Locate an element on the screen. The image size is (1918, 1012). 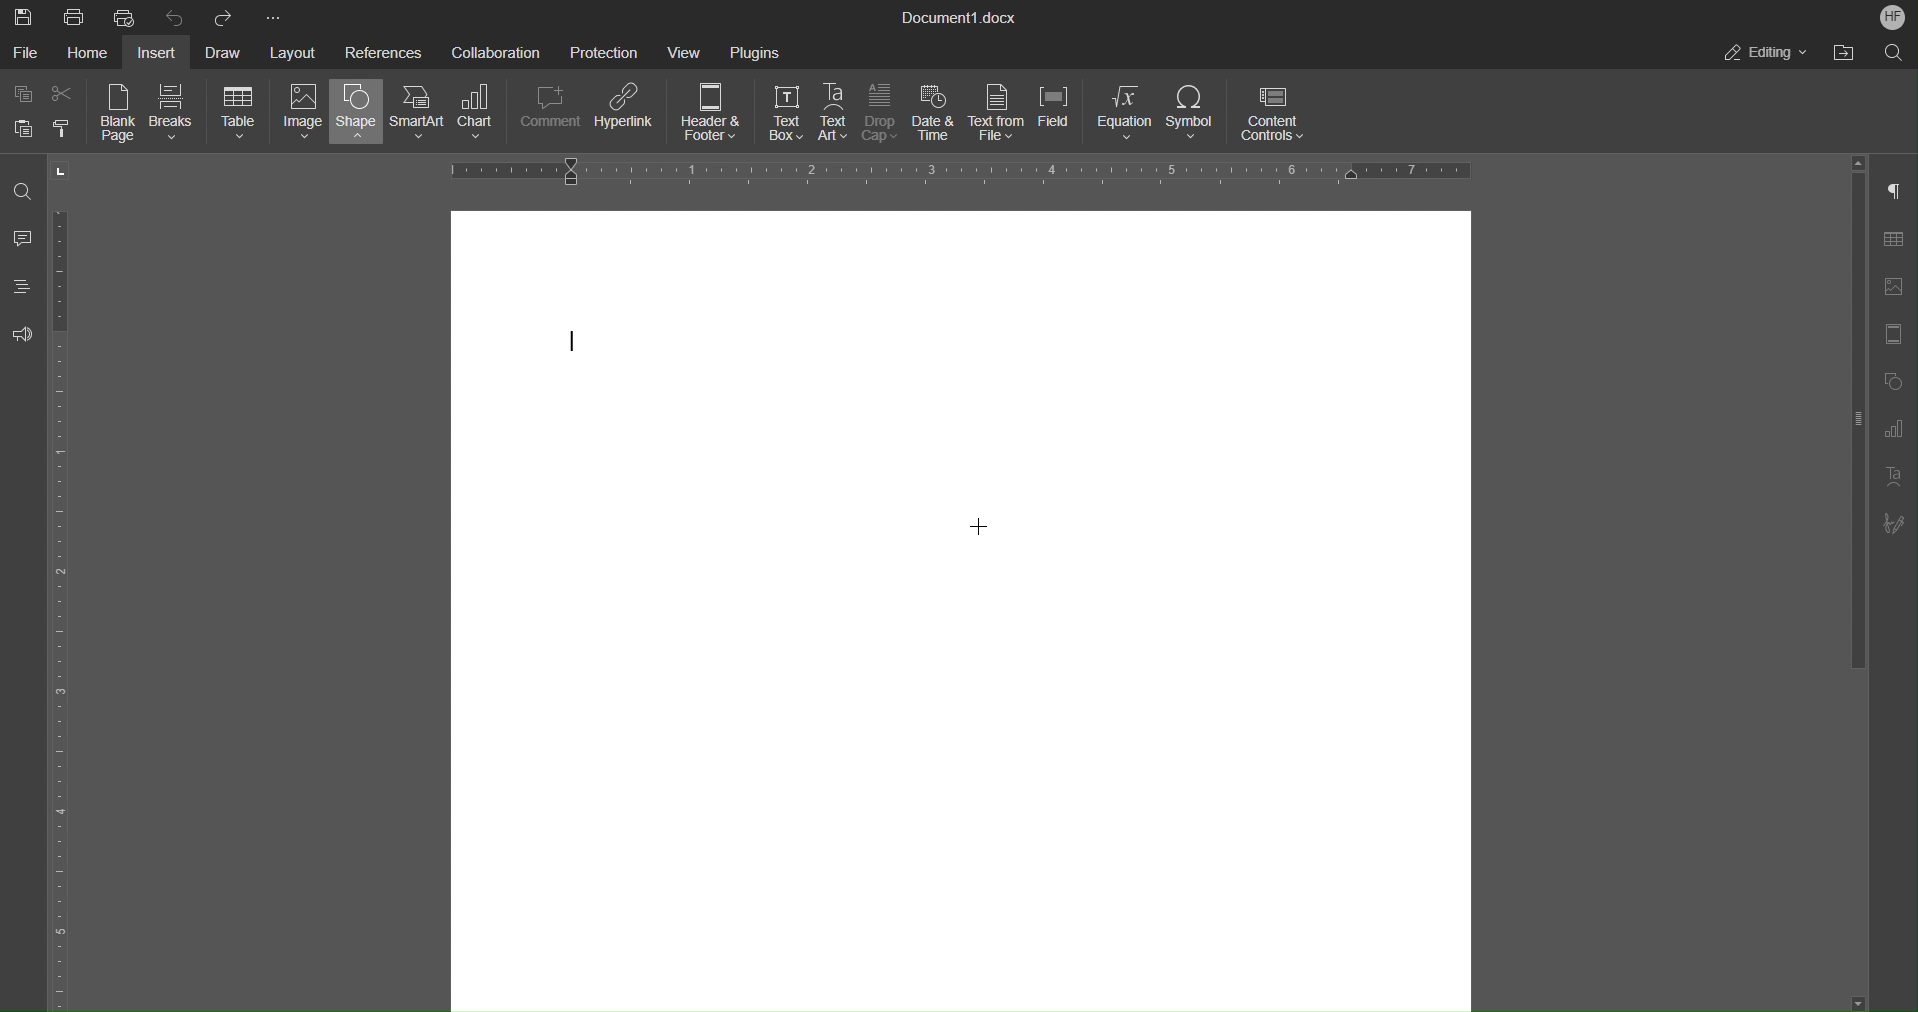
Header & Footer is located at coordinates (713, 115).